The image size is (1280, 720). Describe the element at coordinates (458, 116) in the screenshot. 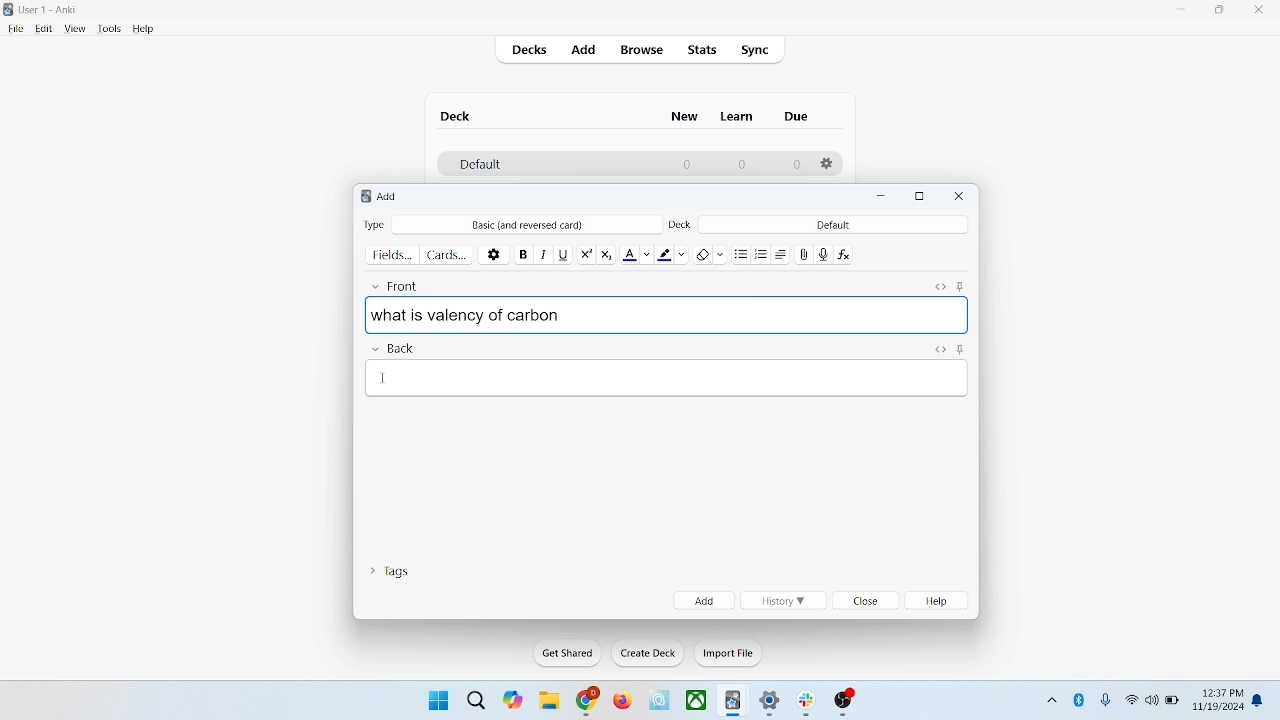

I see `deck` at that location.